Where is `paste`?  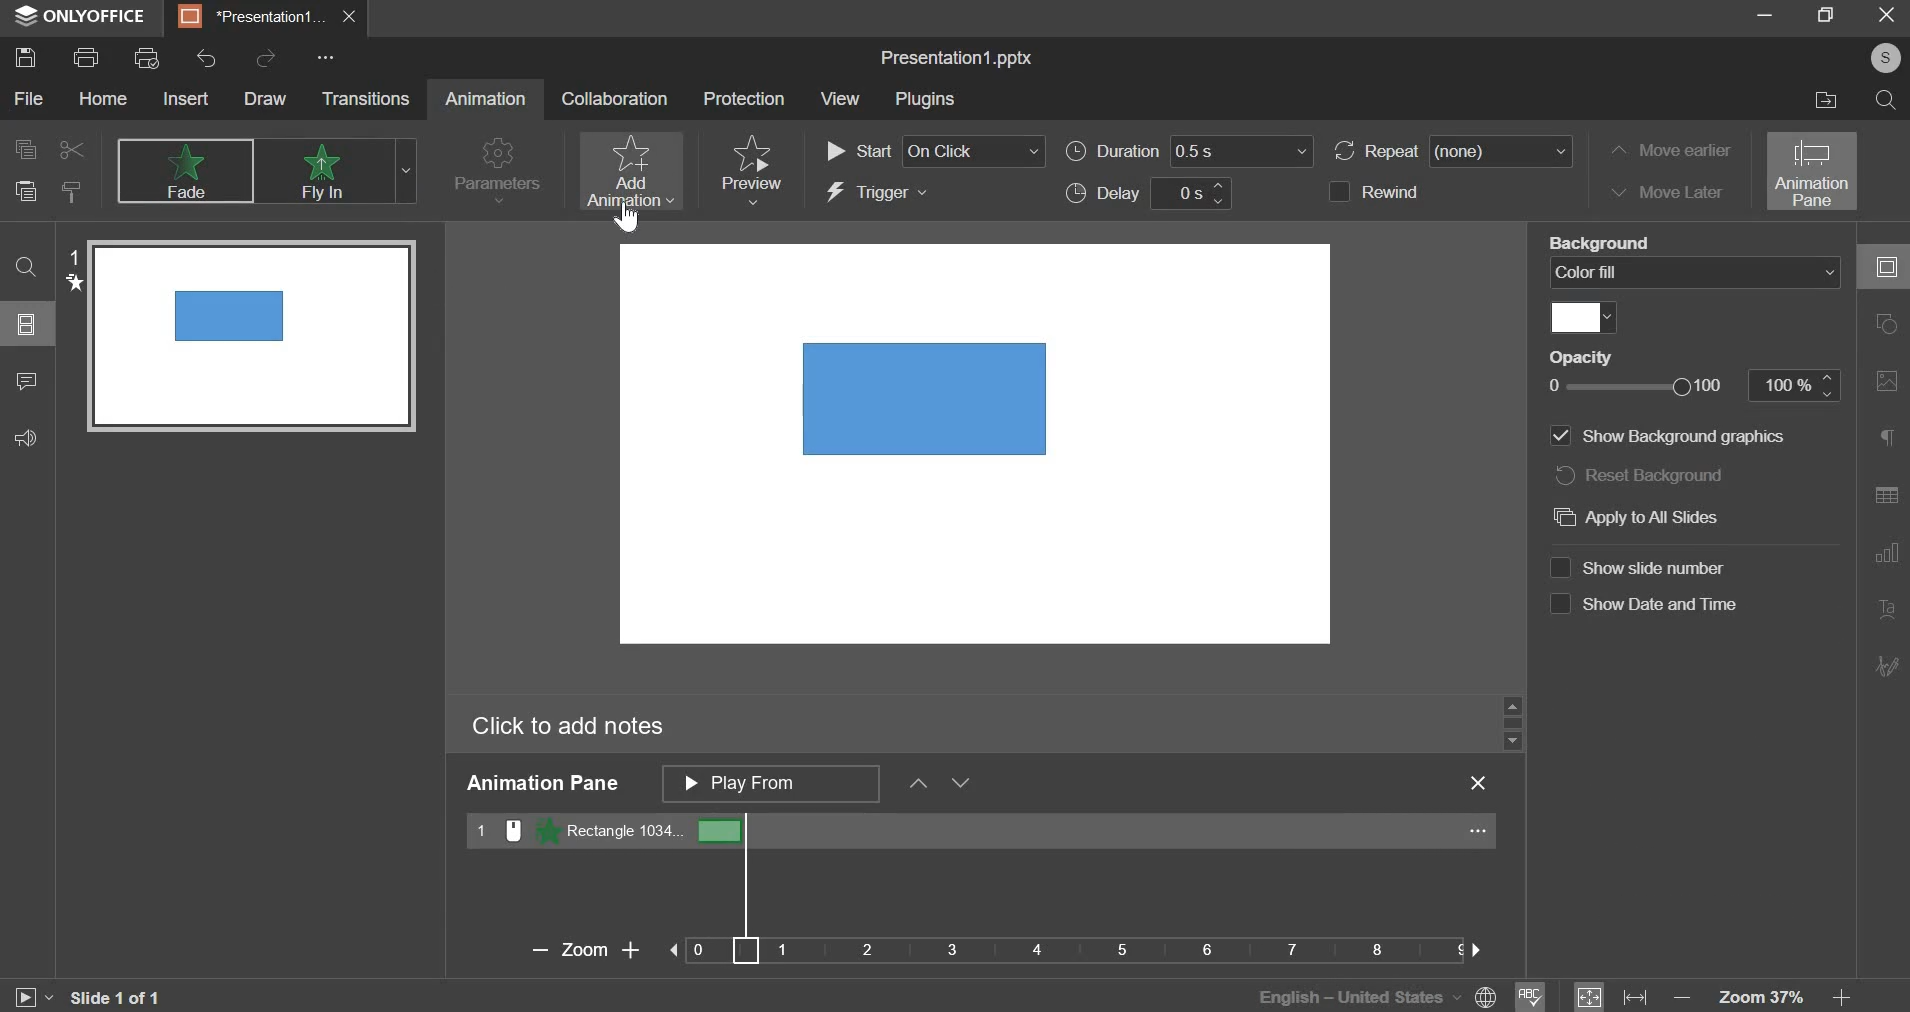
paste is located at coordinates (26, 192).